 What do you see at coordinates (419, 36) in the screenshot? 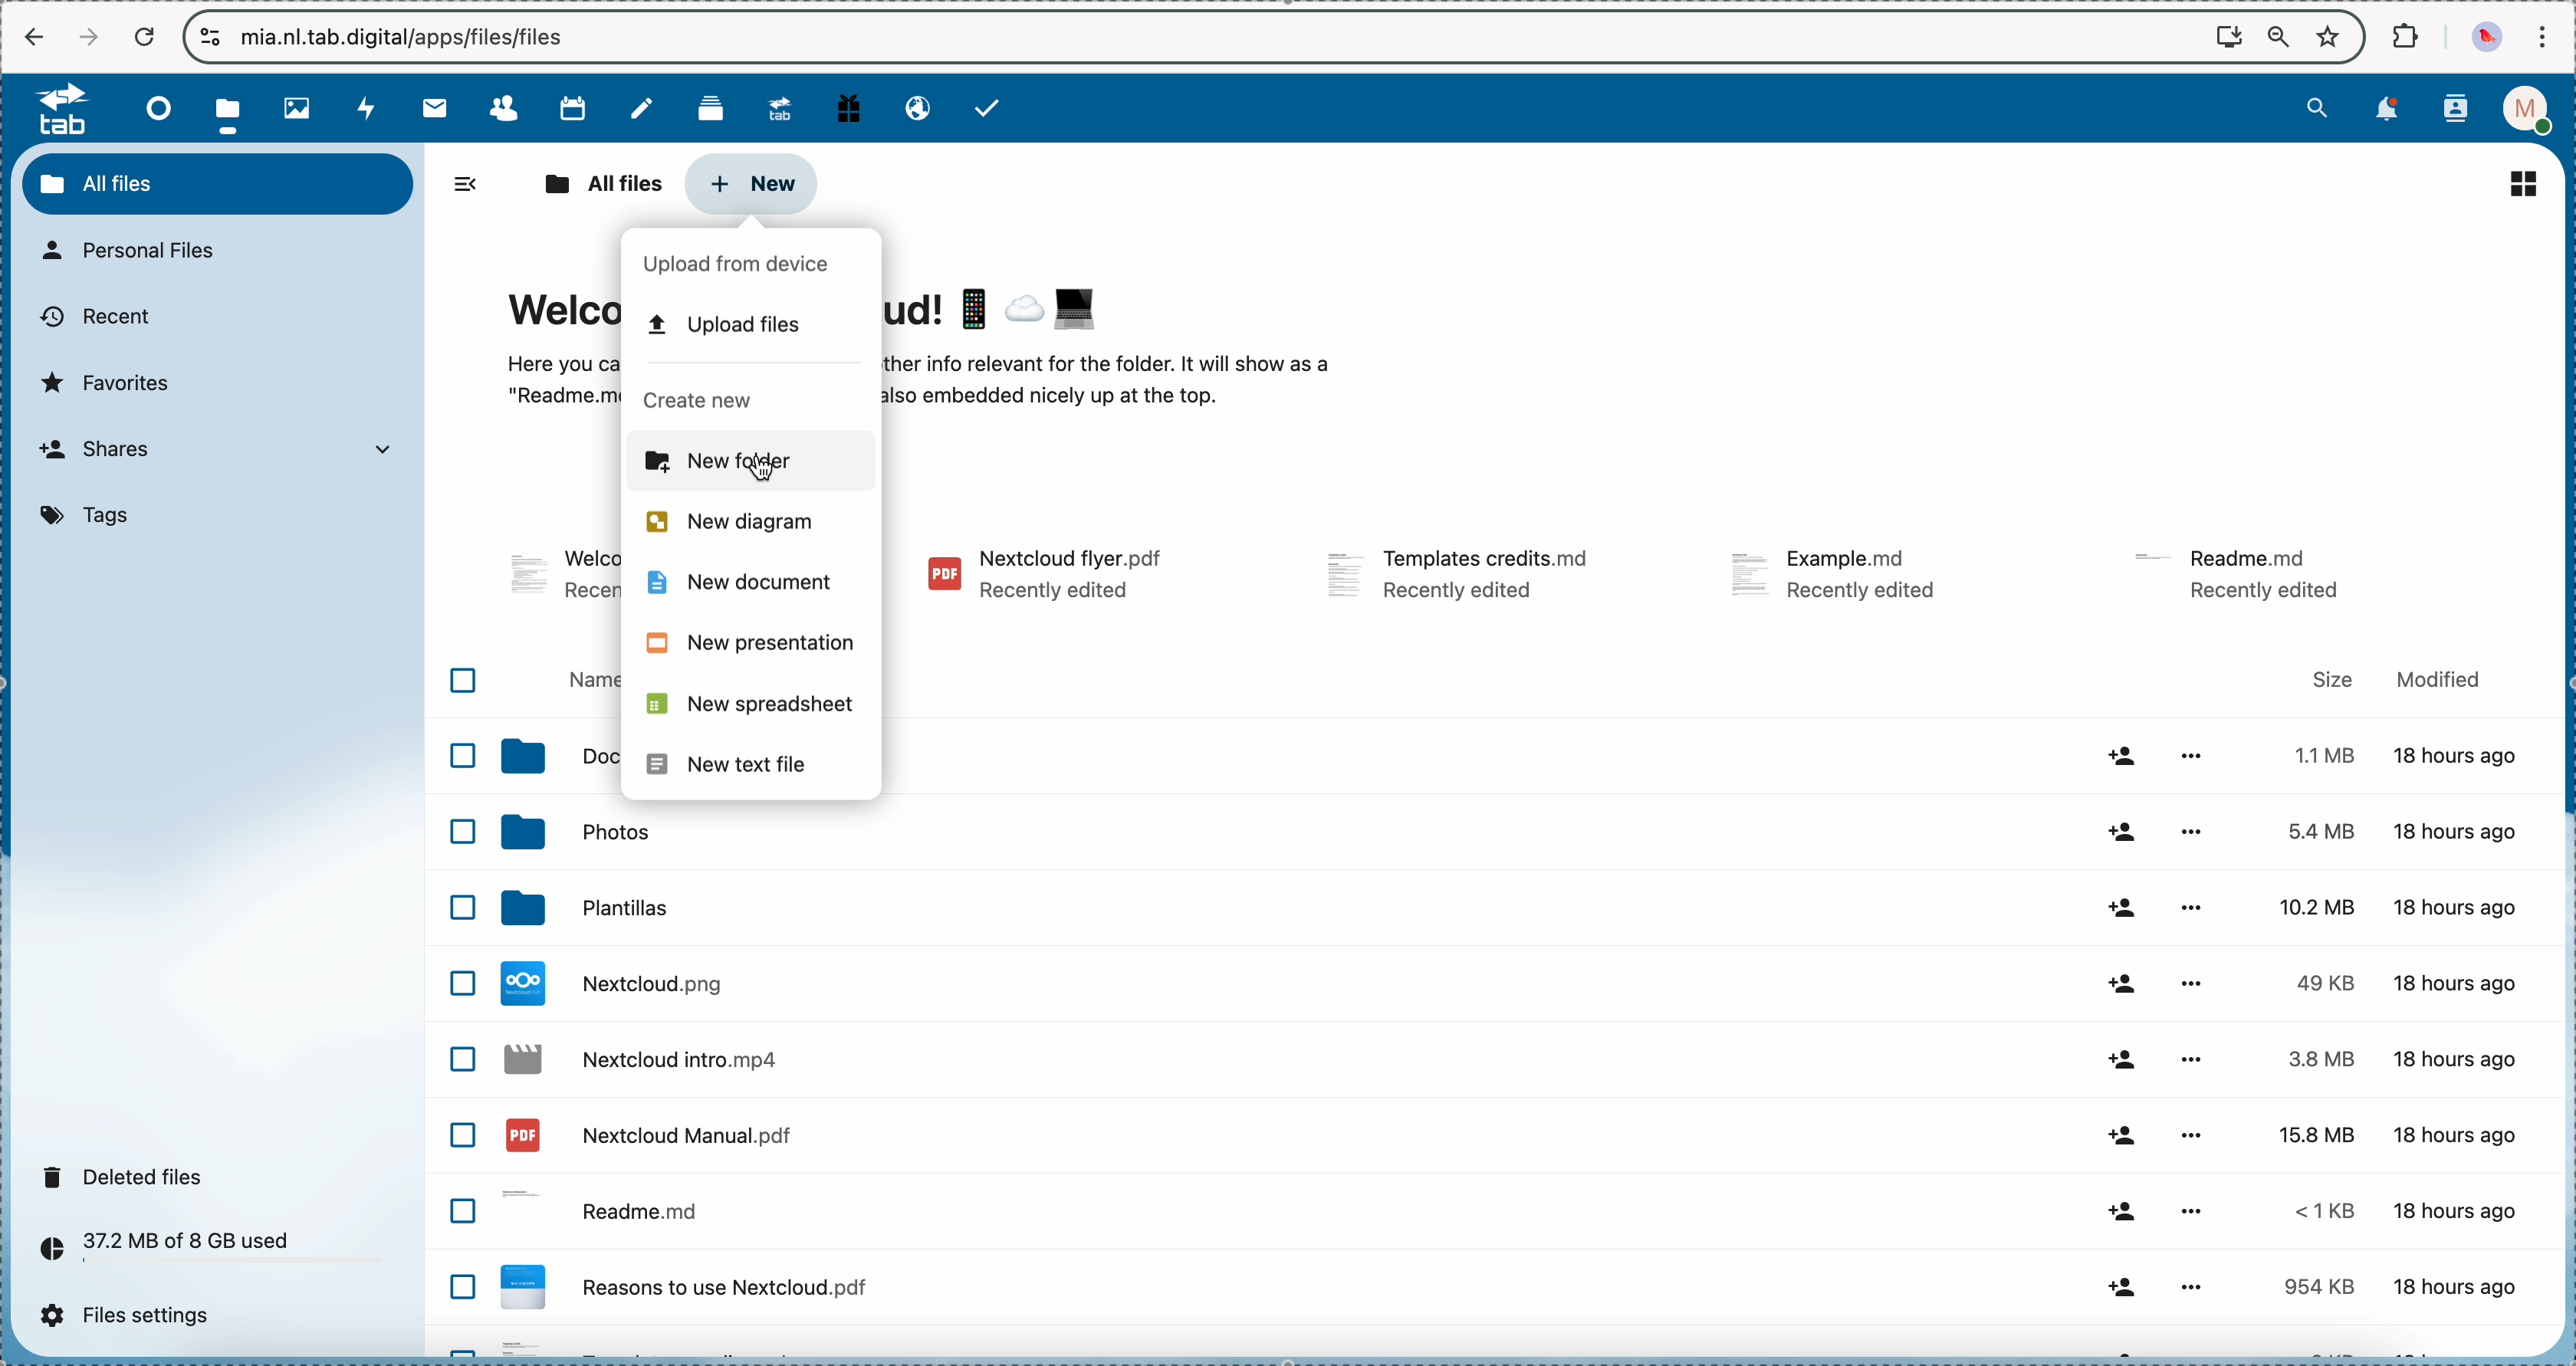
I see `url` at bounding box center [419, 36].